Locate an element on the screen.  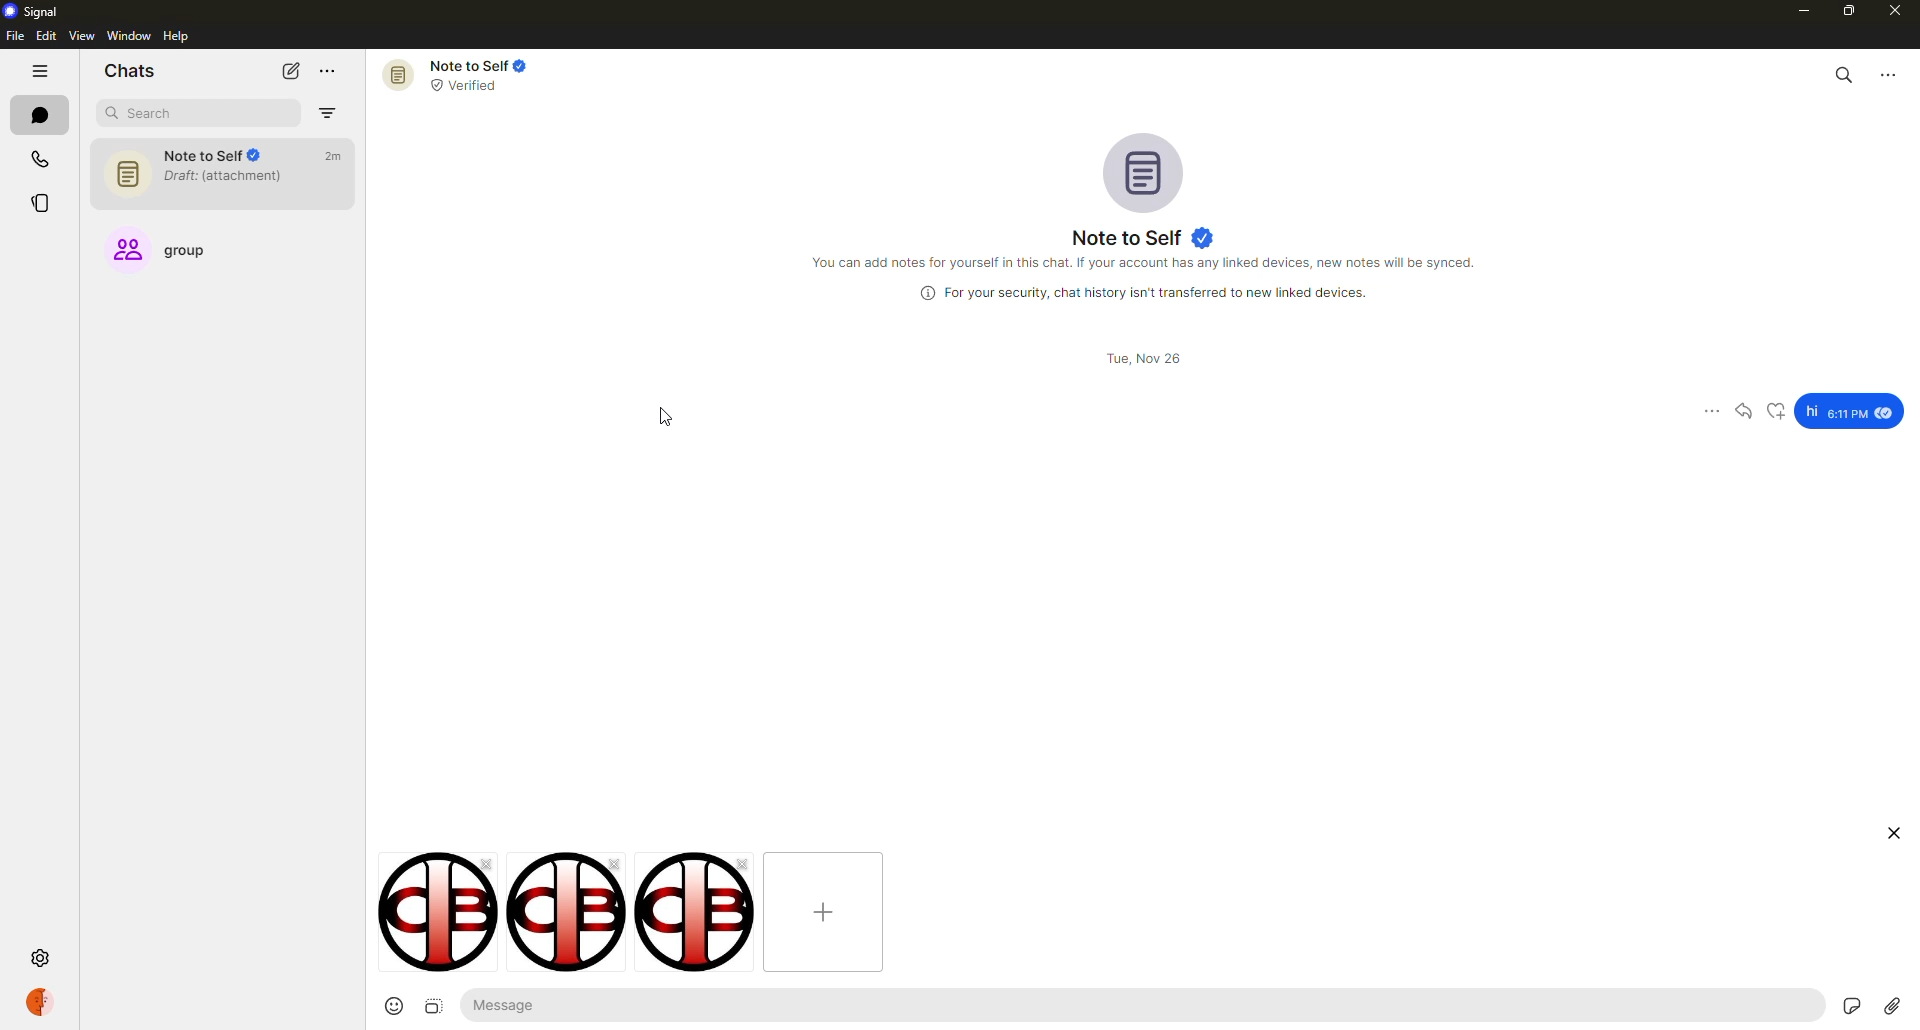
remove is located at coordinates (621, 864).